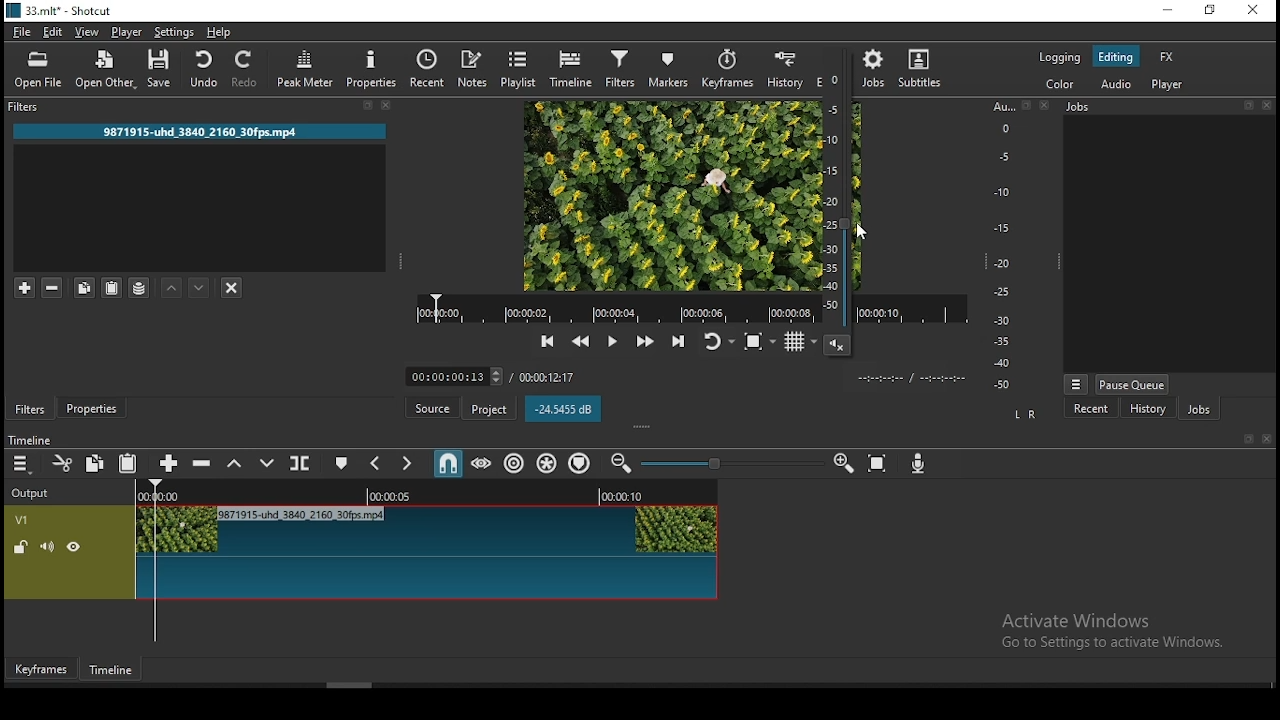 The width and height of the screenshot is (1280, 720). Describe the element at coordinates (915, 465) in the screenshot. I see `record audio` at that location.